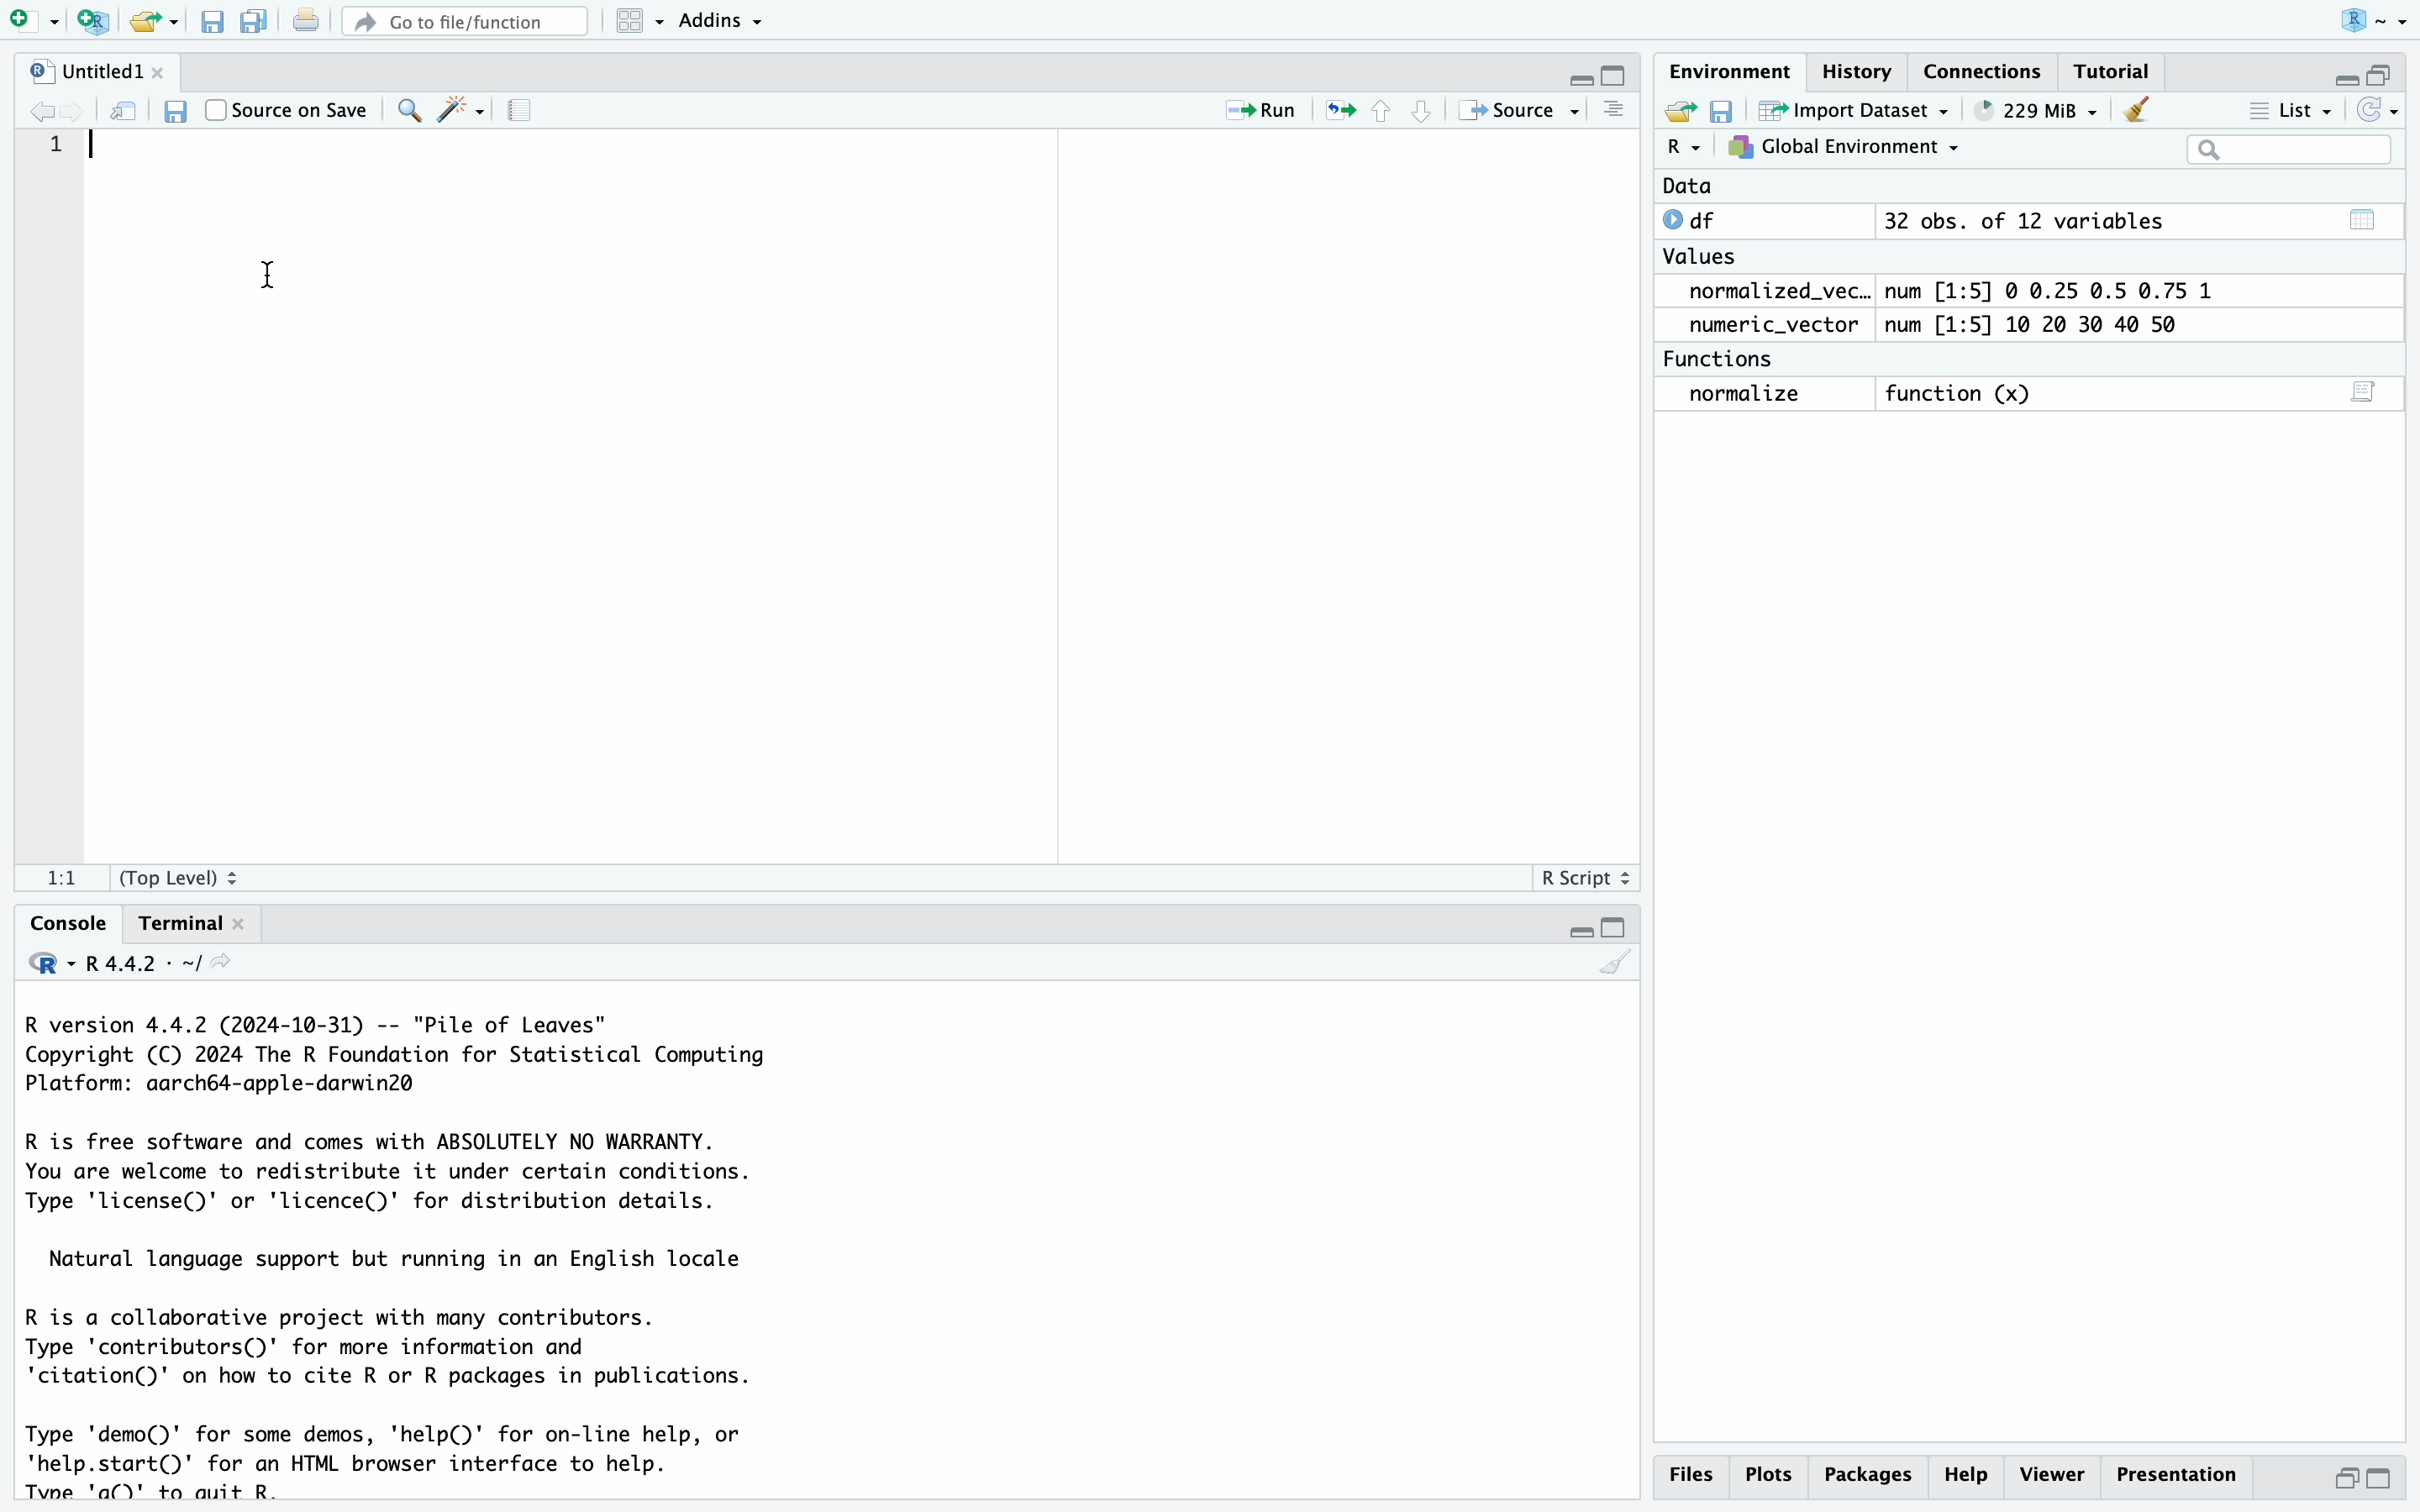 The height and width of the screenshot is (1512, 2420). Describe the element at coordinates (1985, 75) in the screenshot. I see `Connections` at that location.